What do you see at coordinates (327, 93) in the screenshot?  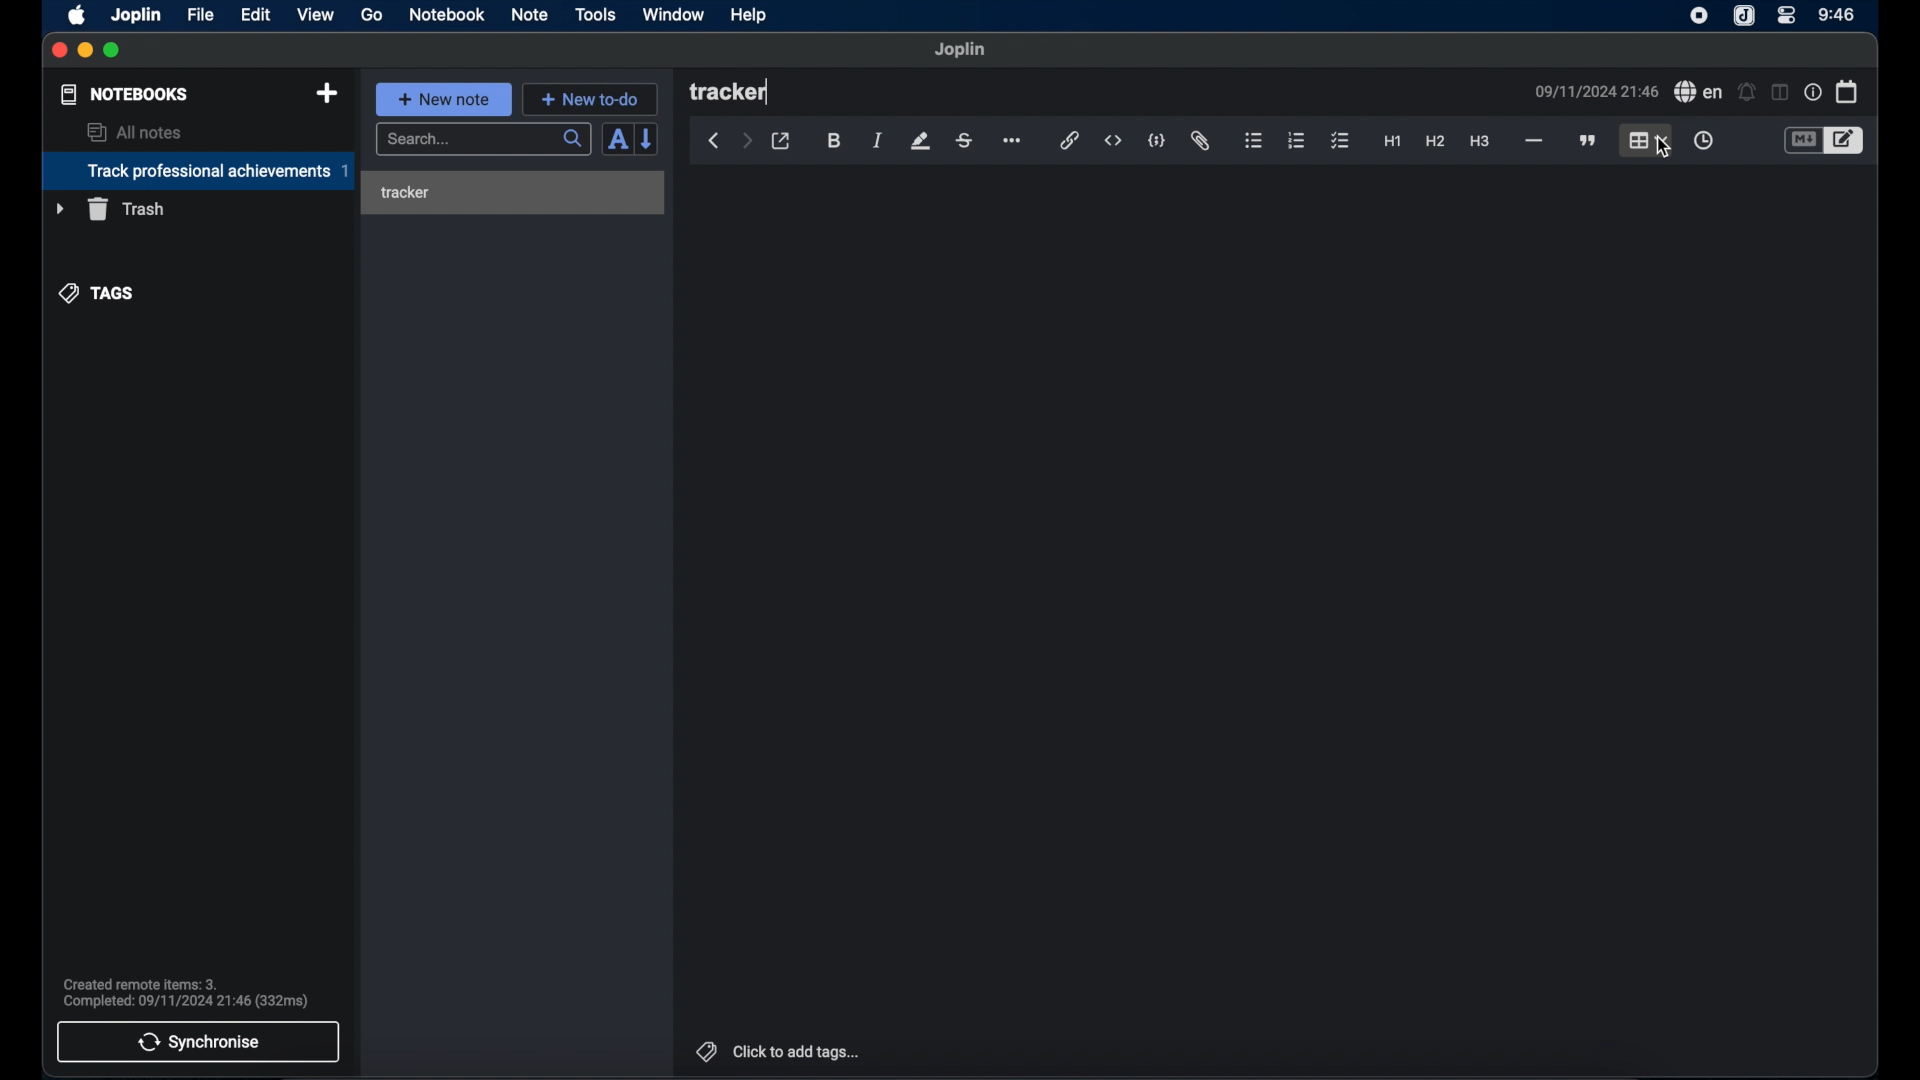 I see `new notebook` at bounding box center [327, 93].